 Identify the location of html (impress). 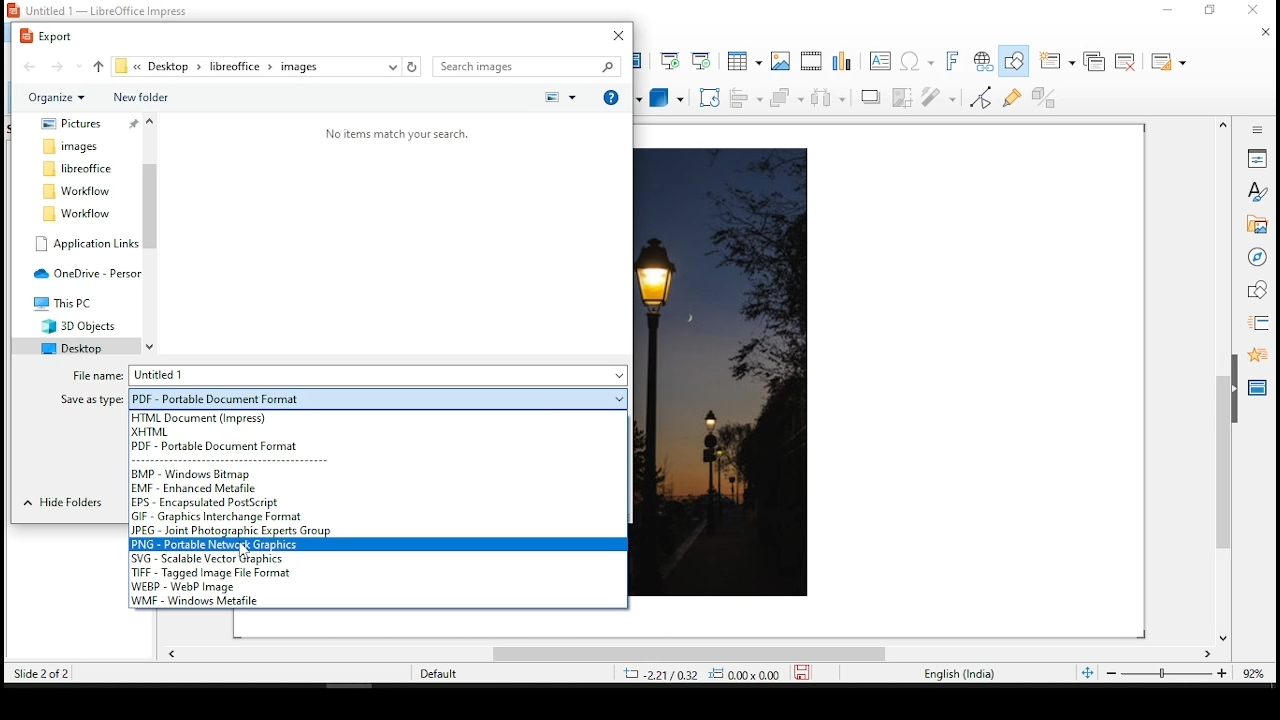
(201, 417).